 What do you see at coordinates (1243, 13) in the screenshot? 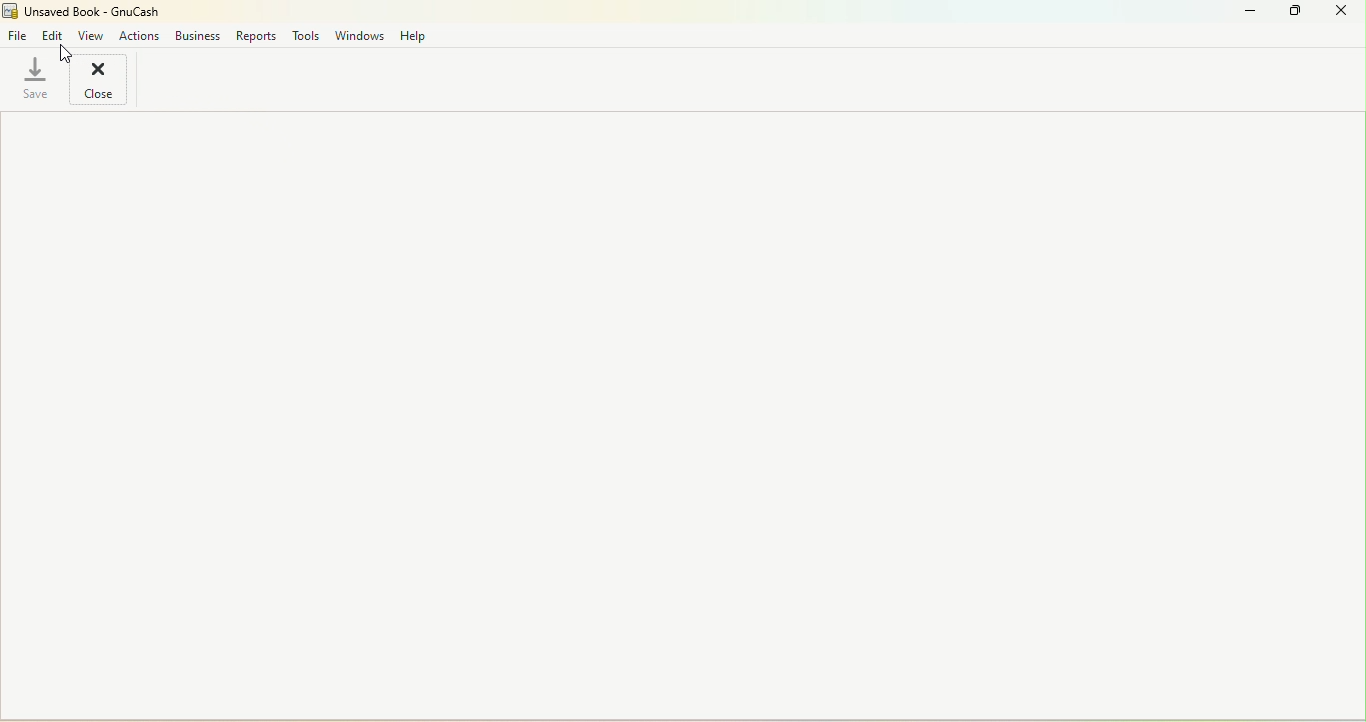
I see `Minimize` at bounding box center [1243, 13].